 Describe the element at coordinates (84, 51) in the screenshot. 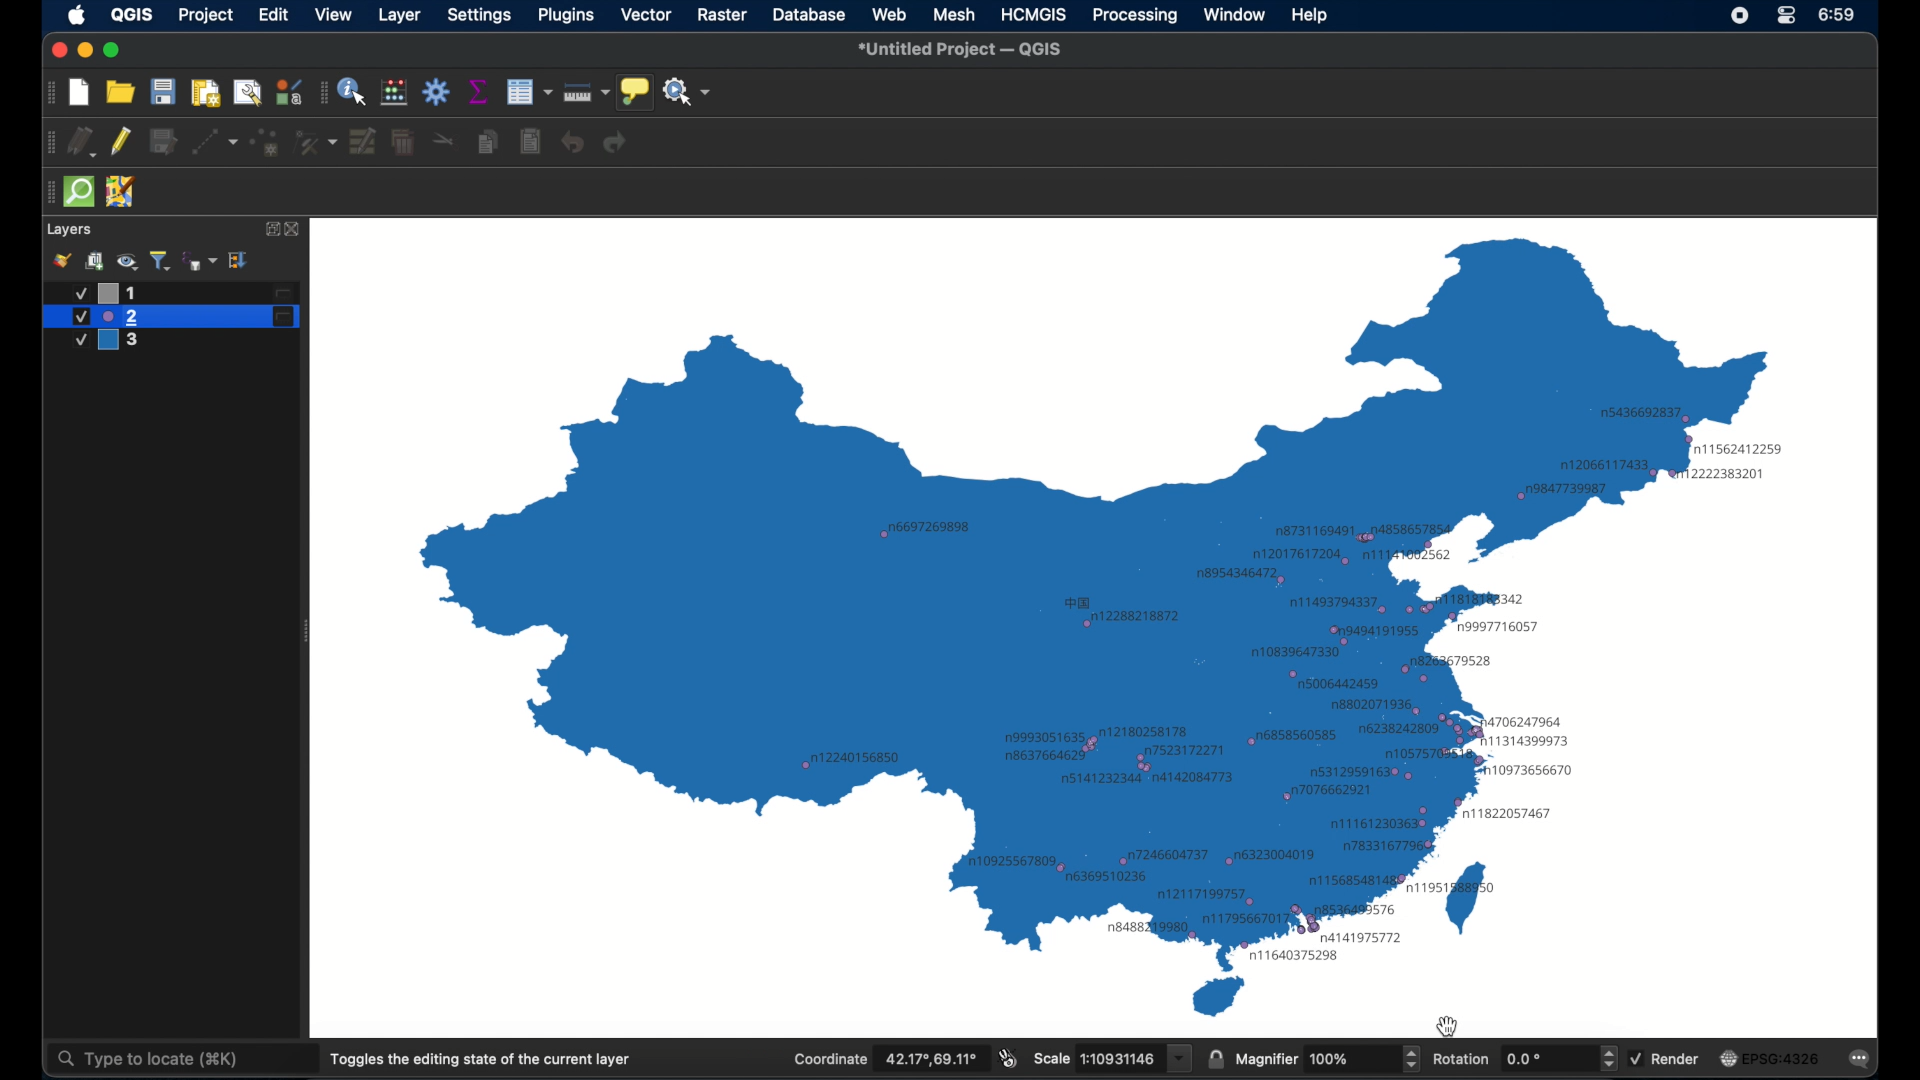

I see `minimize` at that location.